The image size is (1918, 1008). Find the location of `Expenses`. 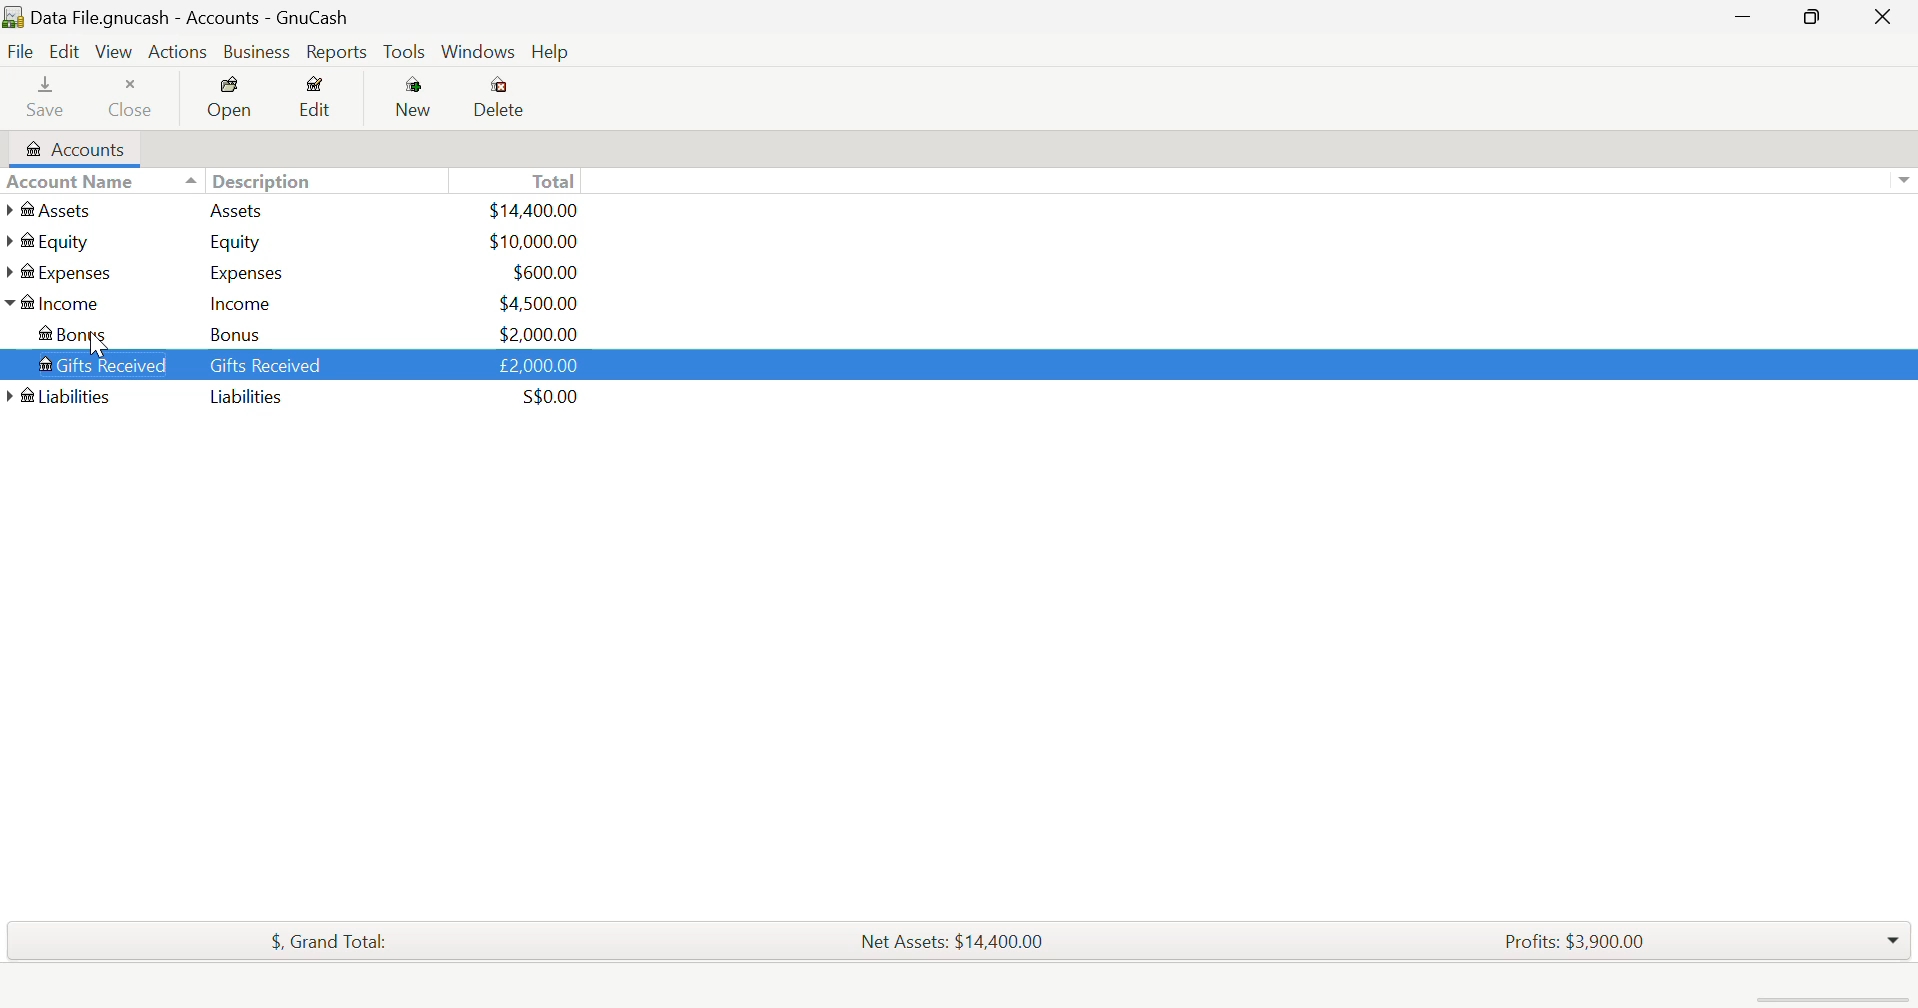

Expenses is located at coordinates (240, 271).